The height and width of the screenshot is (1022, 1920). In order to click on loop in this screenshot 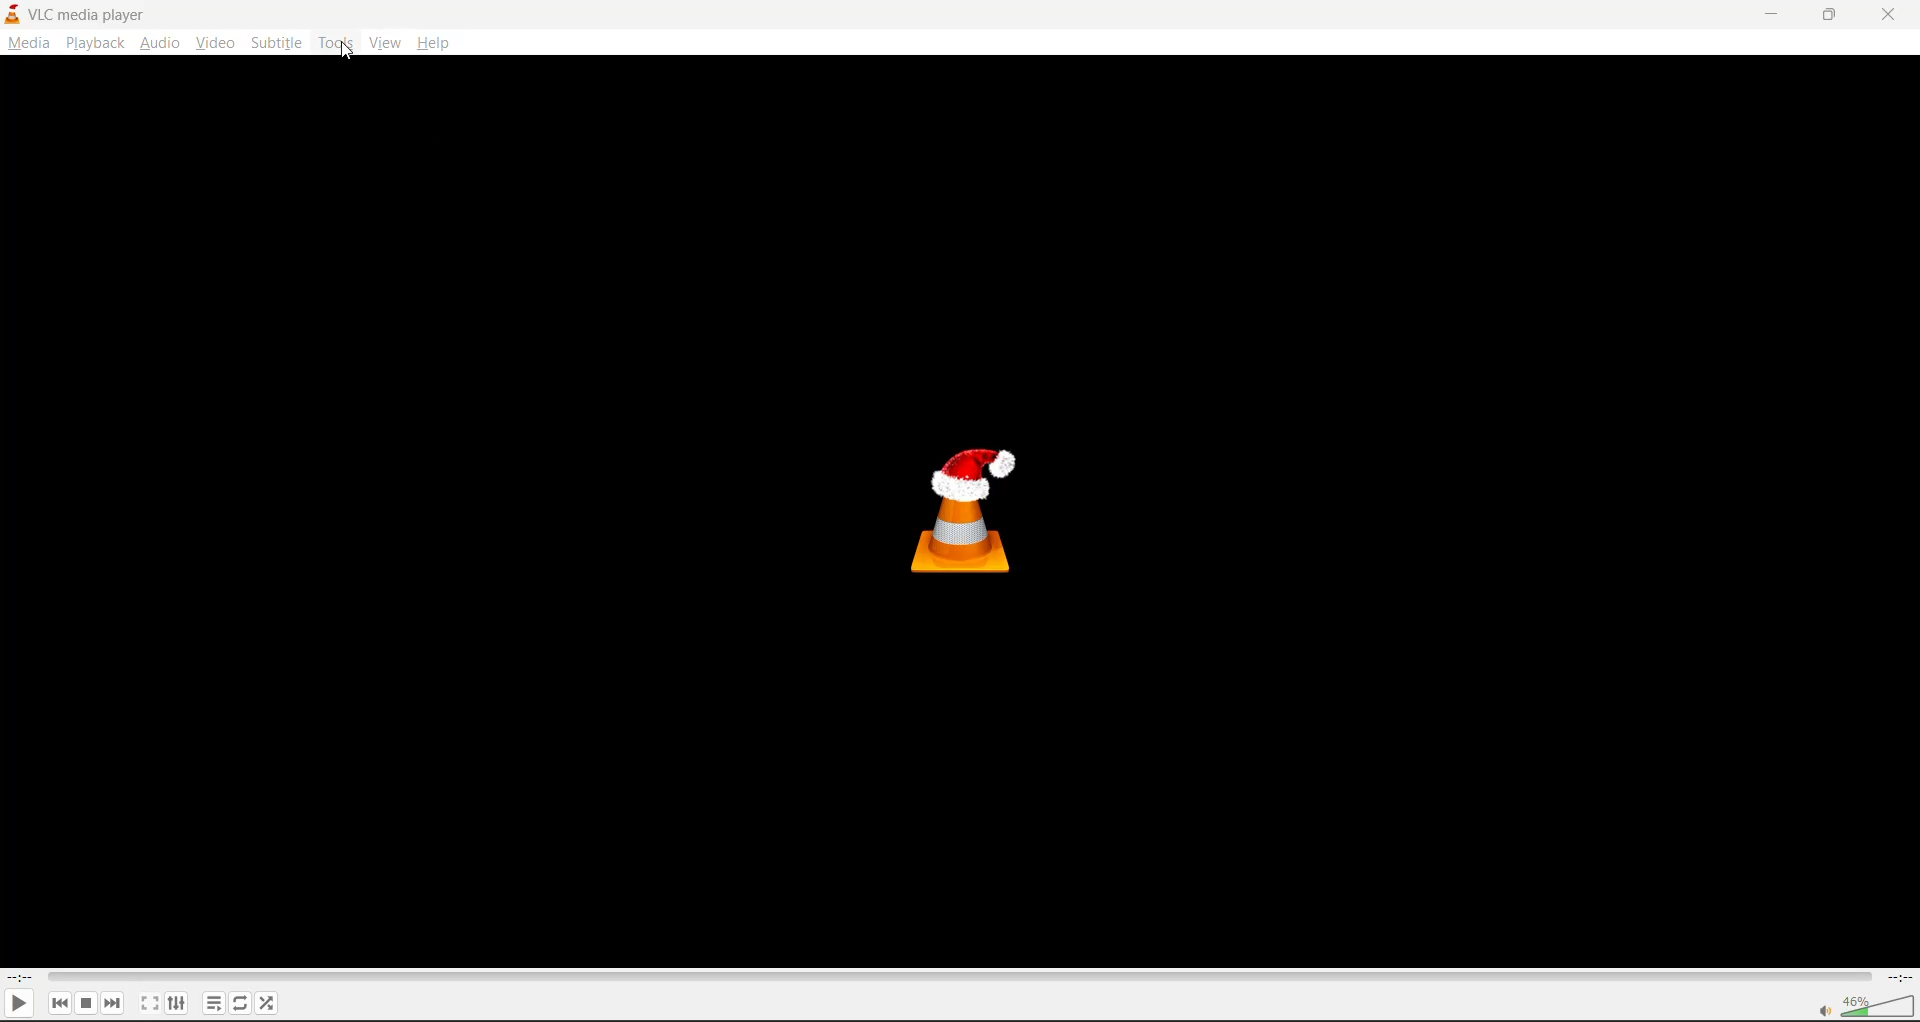, I will do `click(237, 1002)`.